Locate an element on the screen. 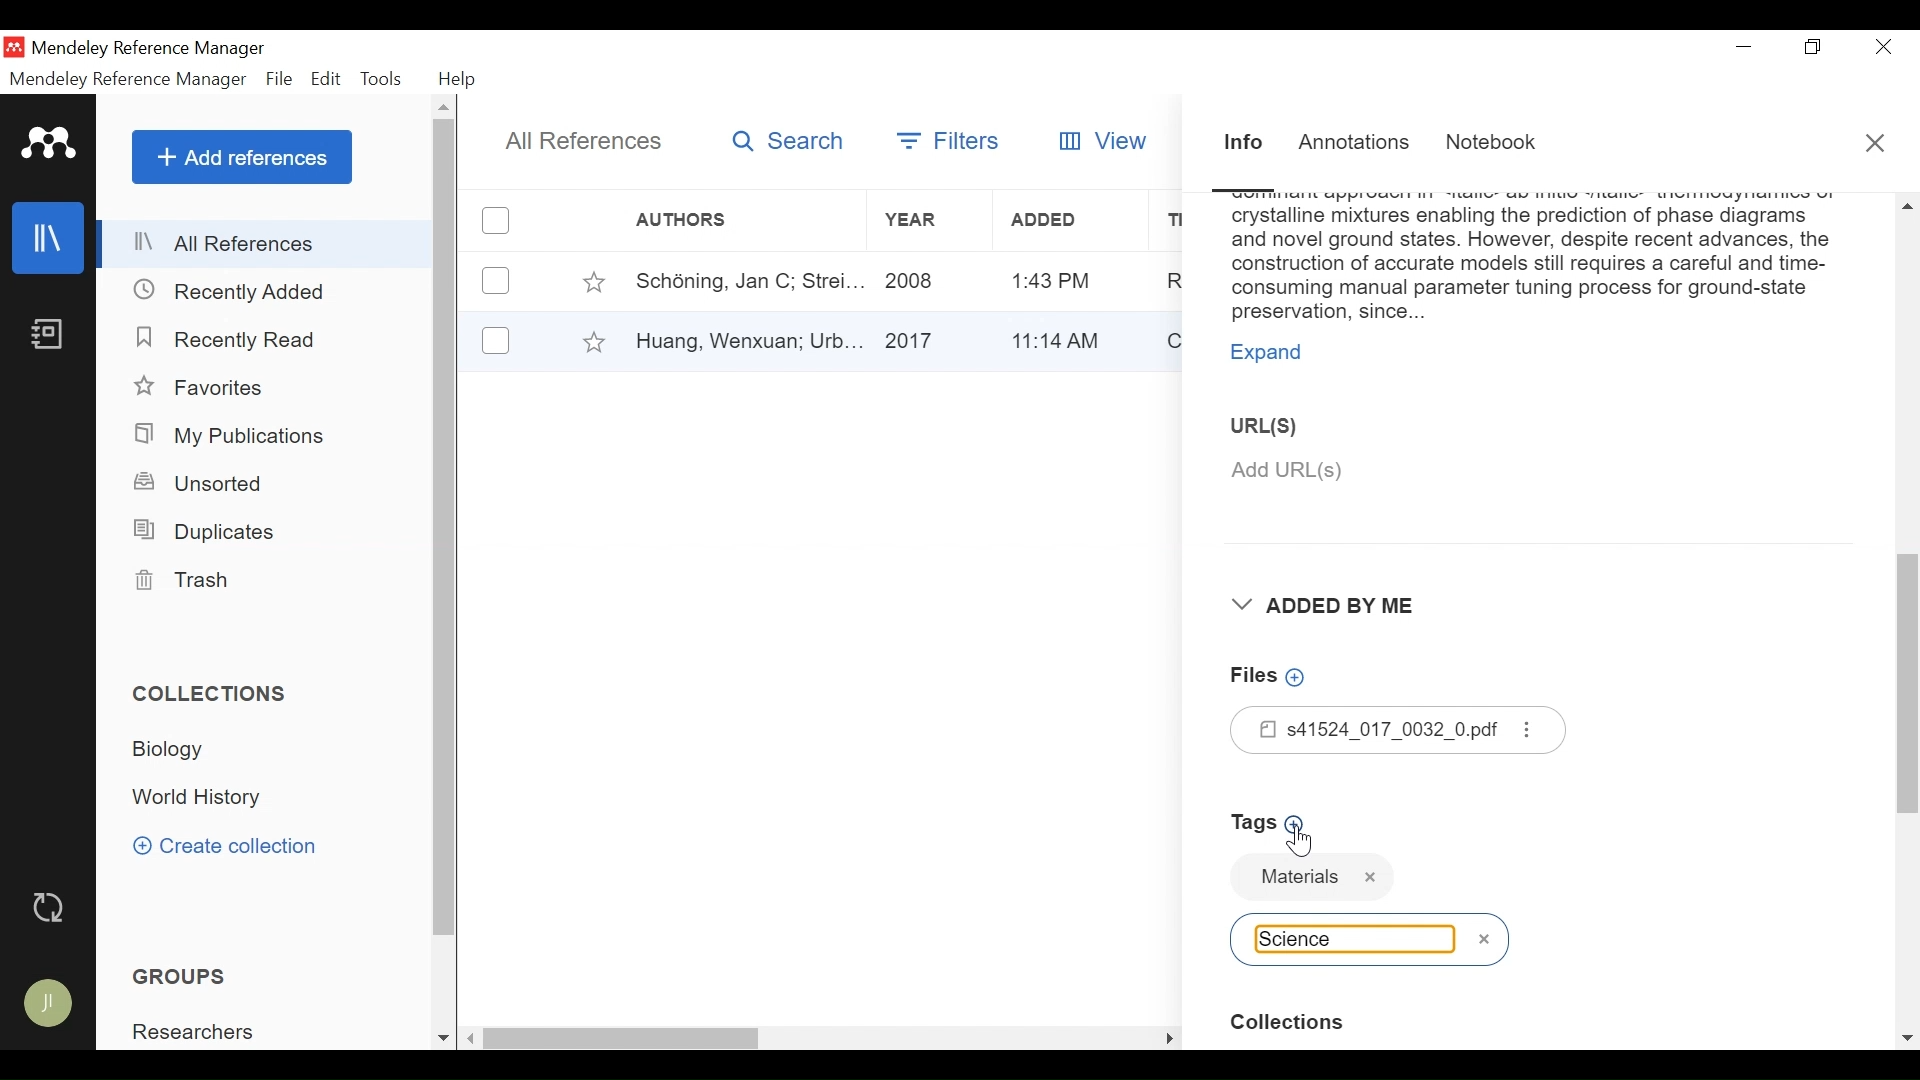 This screenshot has width=1920, height=1080. Vertical Scroll bar is located at coordinates (1908, 685).